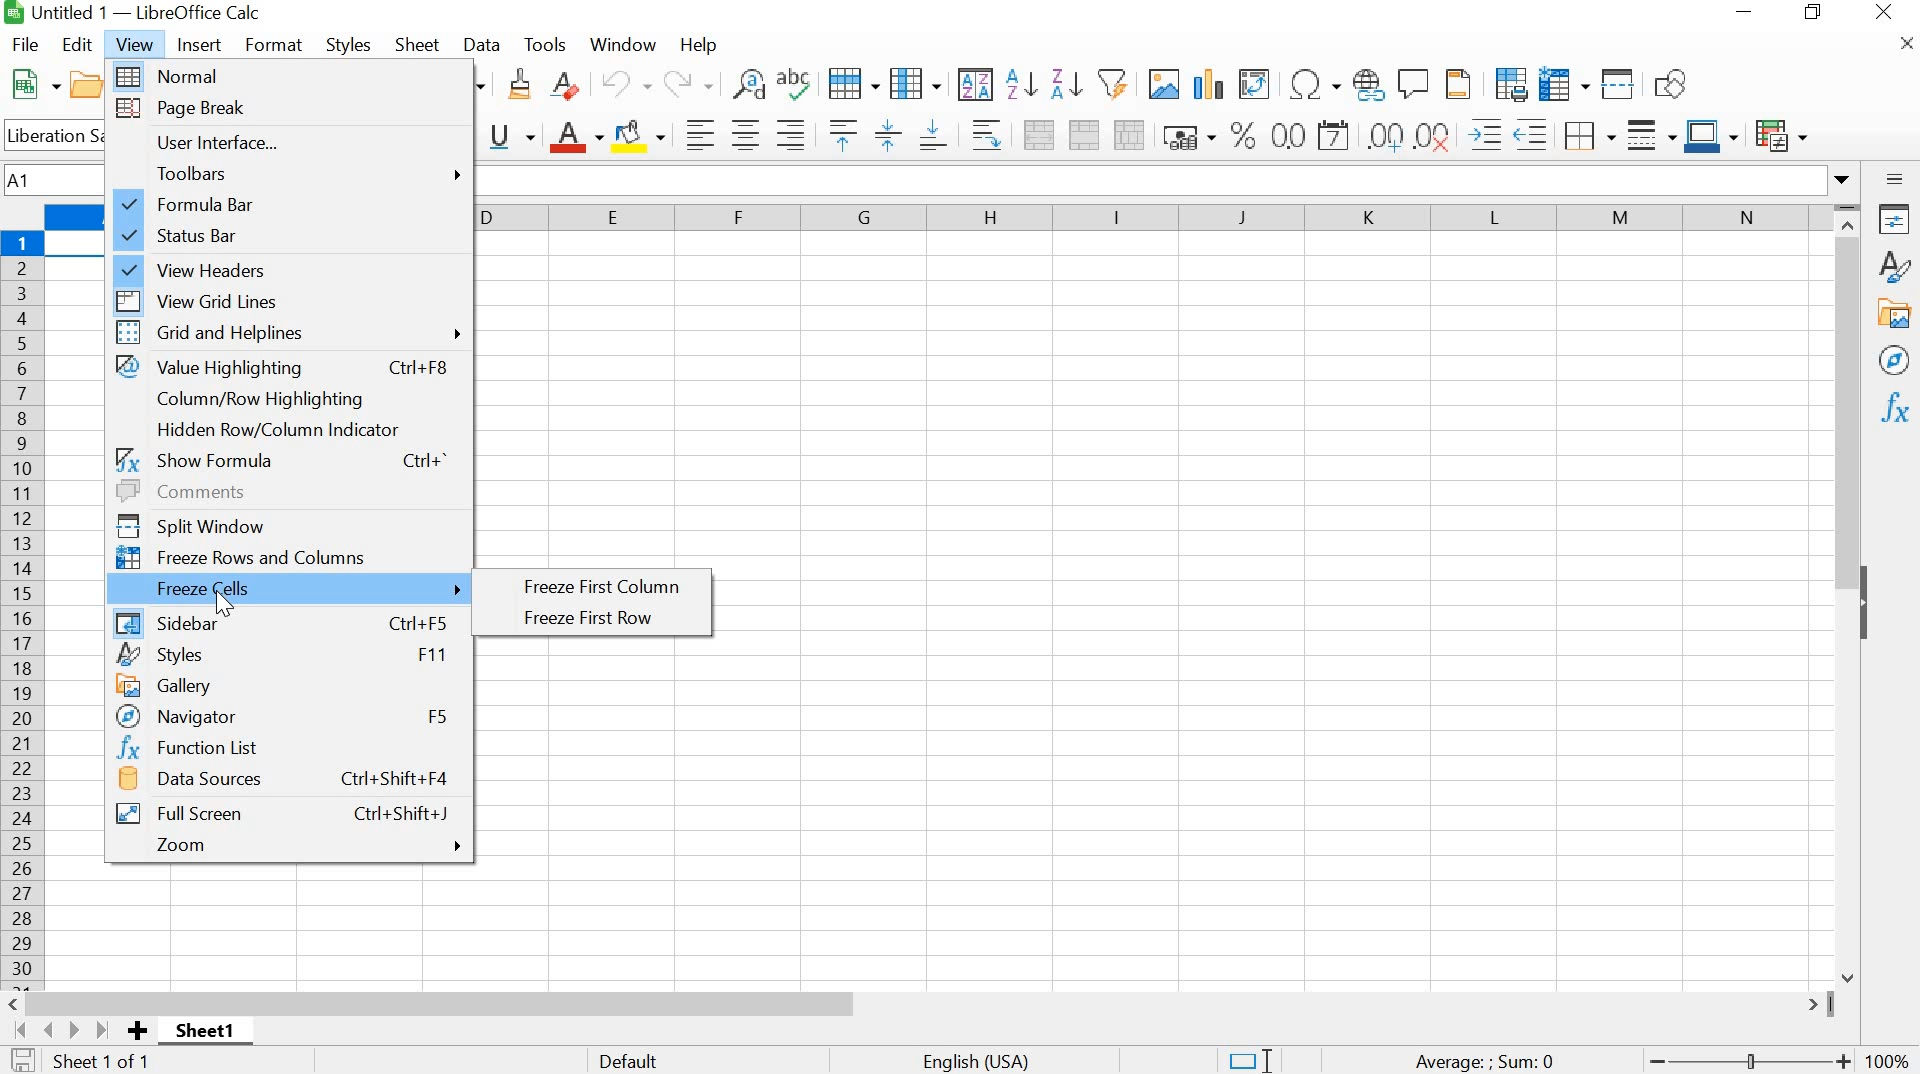 The width and height of the screenshot is (1920, 1074). Describe the element at coordinates (1675, 85) in the screenshot. I see `SHOW DRAW FUNCTIONS` at that location.